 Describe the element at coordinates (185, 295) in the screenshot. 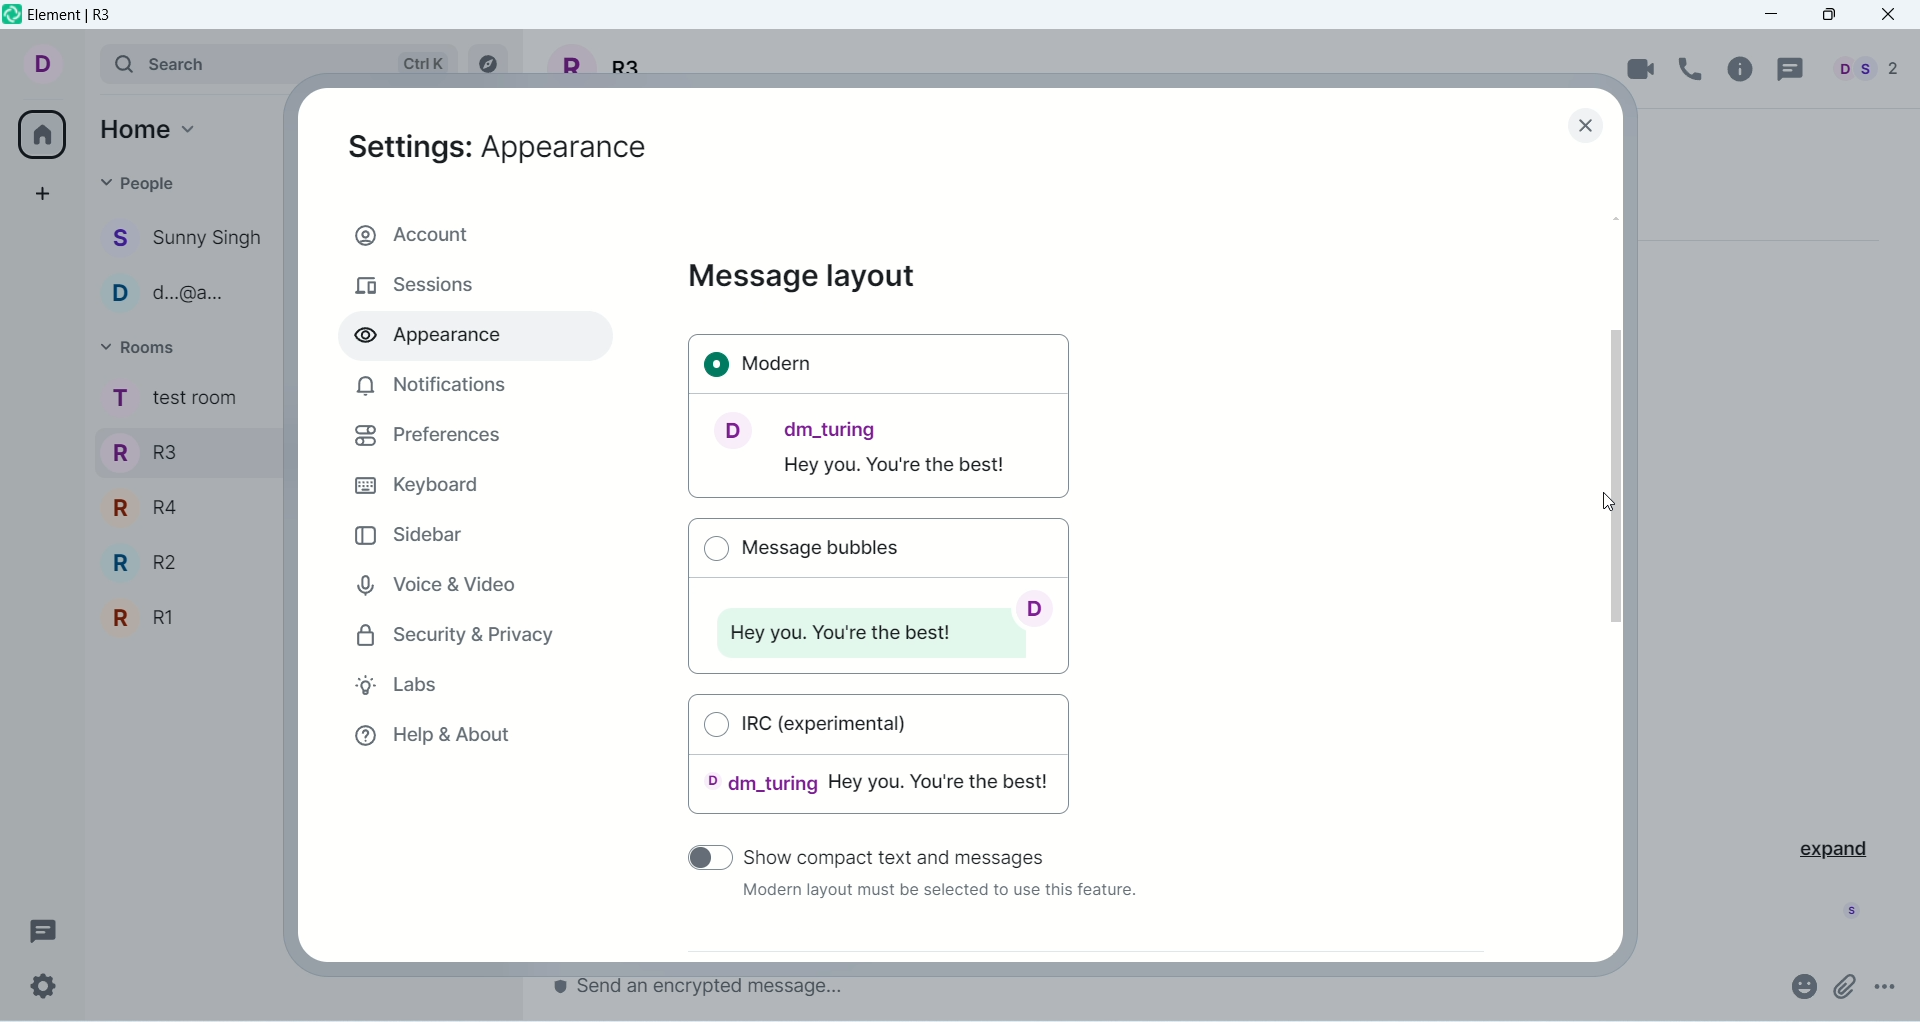

I see `people` at that location.